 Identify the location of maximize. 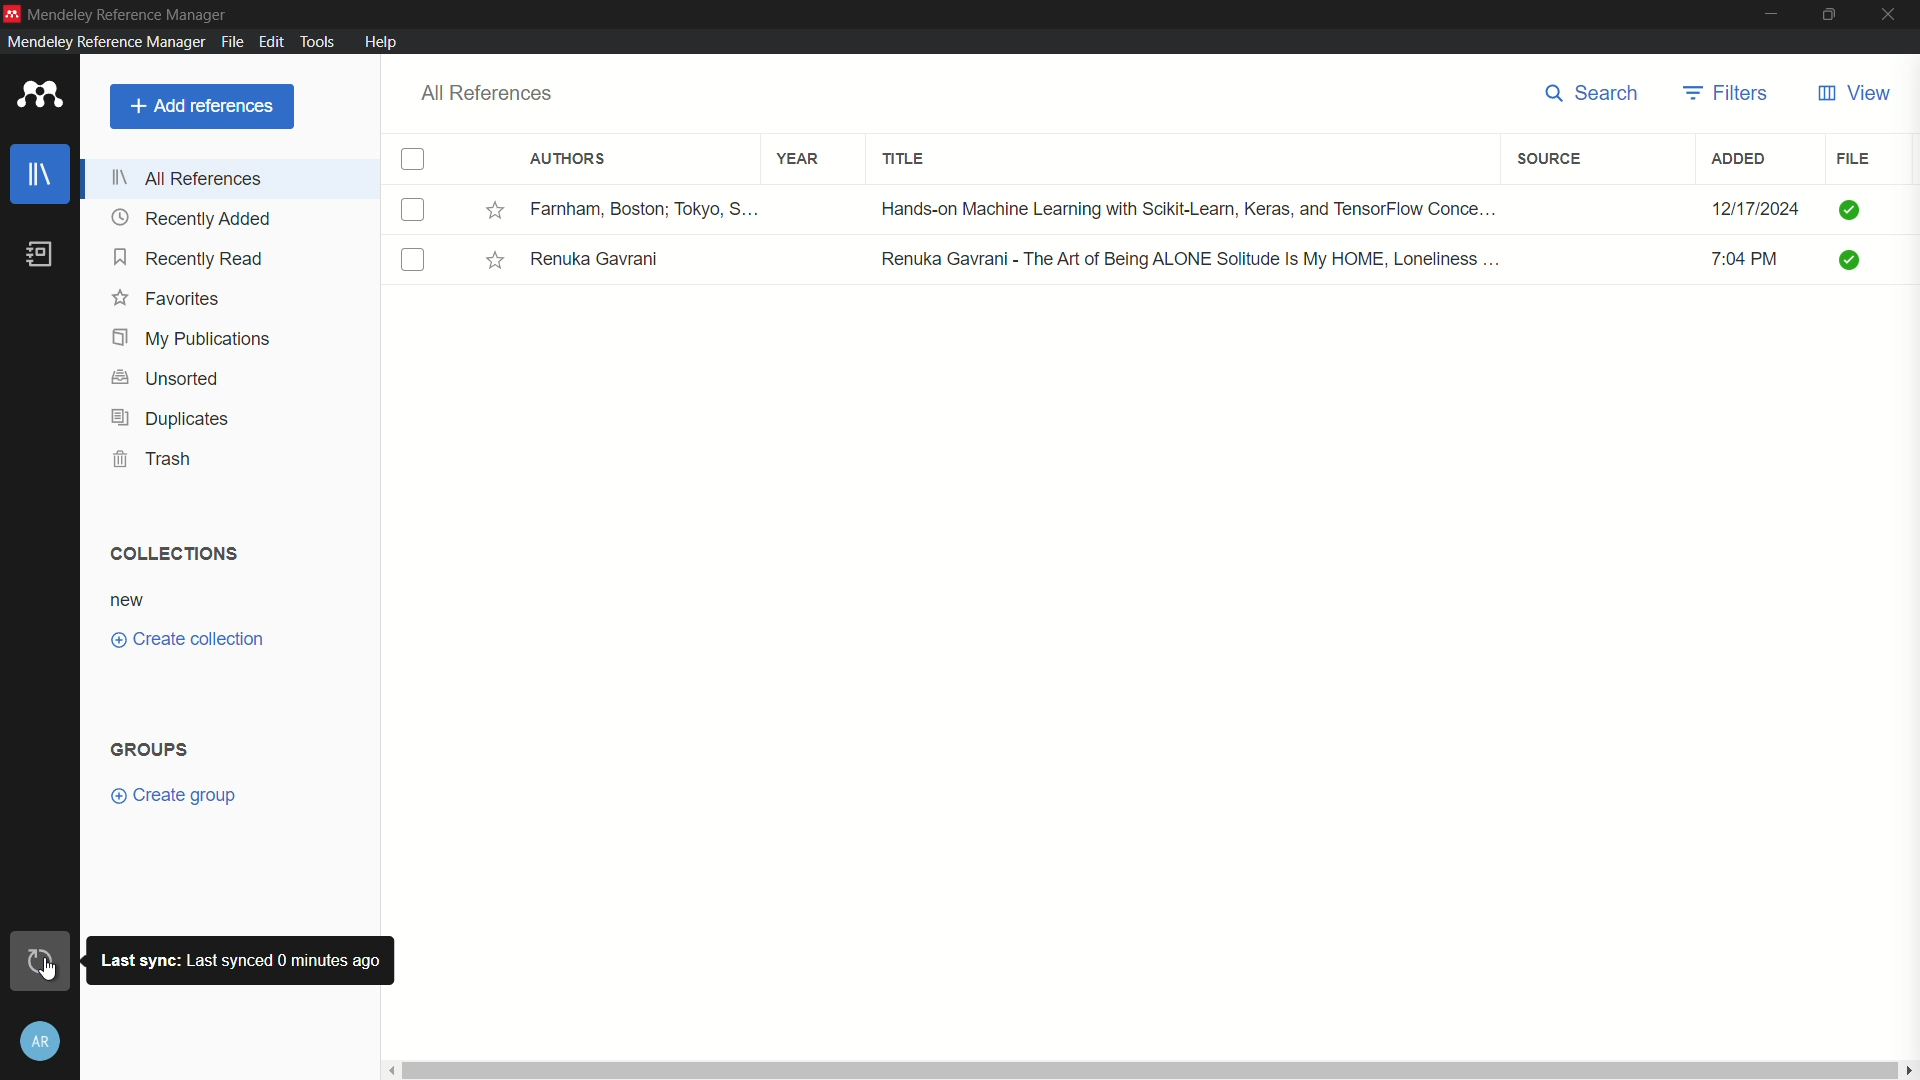
(1829, 14).